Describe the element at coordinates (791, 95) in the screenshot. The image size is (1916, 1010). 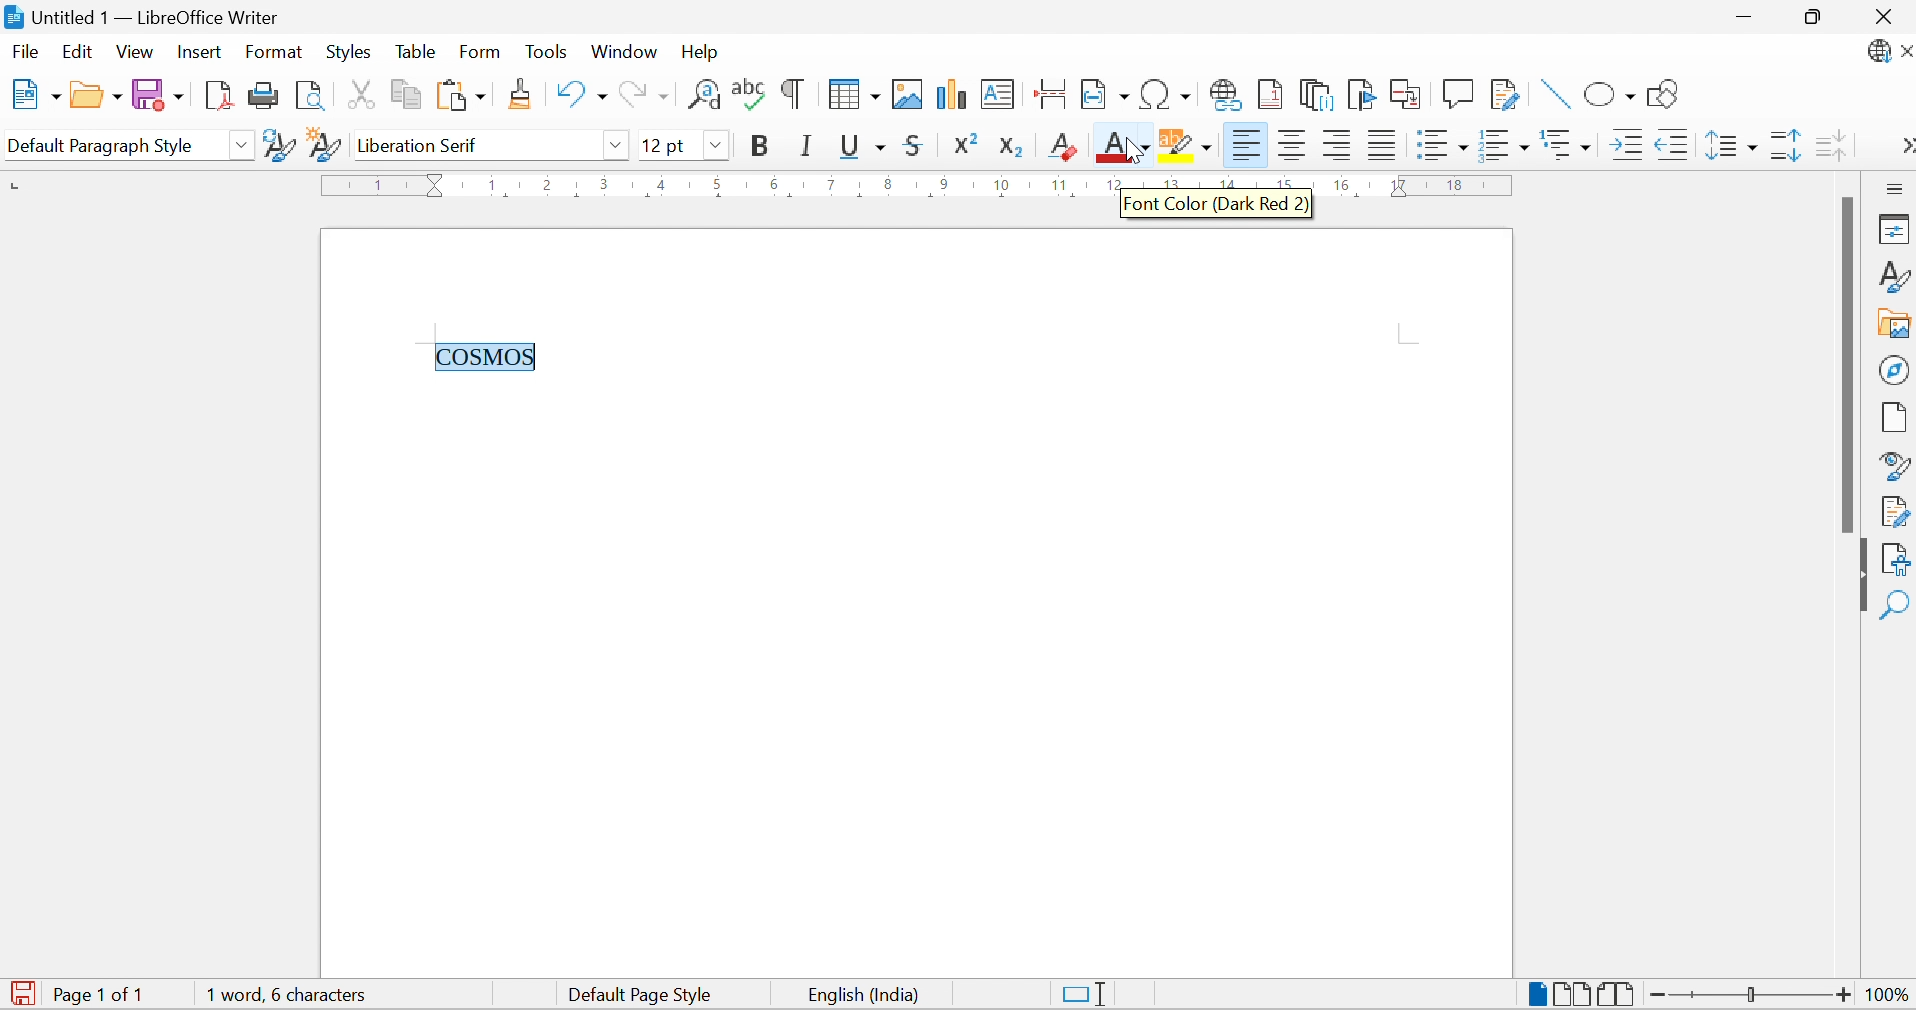
I see `Toggle Formatting Marks` at that location.